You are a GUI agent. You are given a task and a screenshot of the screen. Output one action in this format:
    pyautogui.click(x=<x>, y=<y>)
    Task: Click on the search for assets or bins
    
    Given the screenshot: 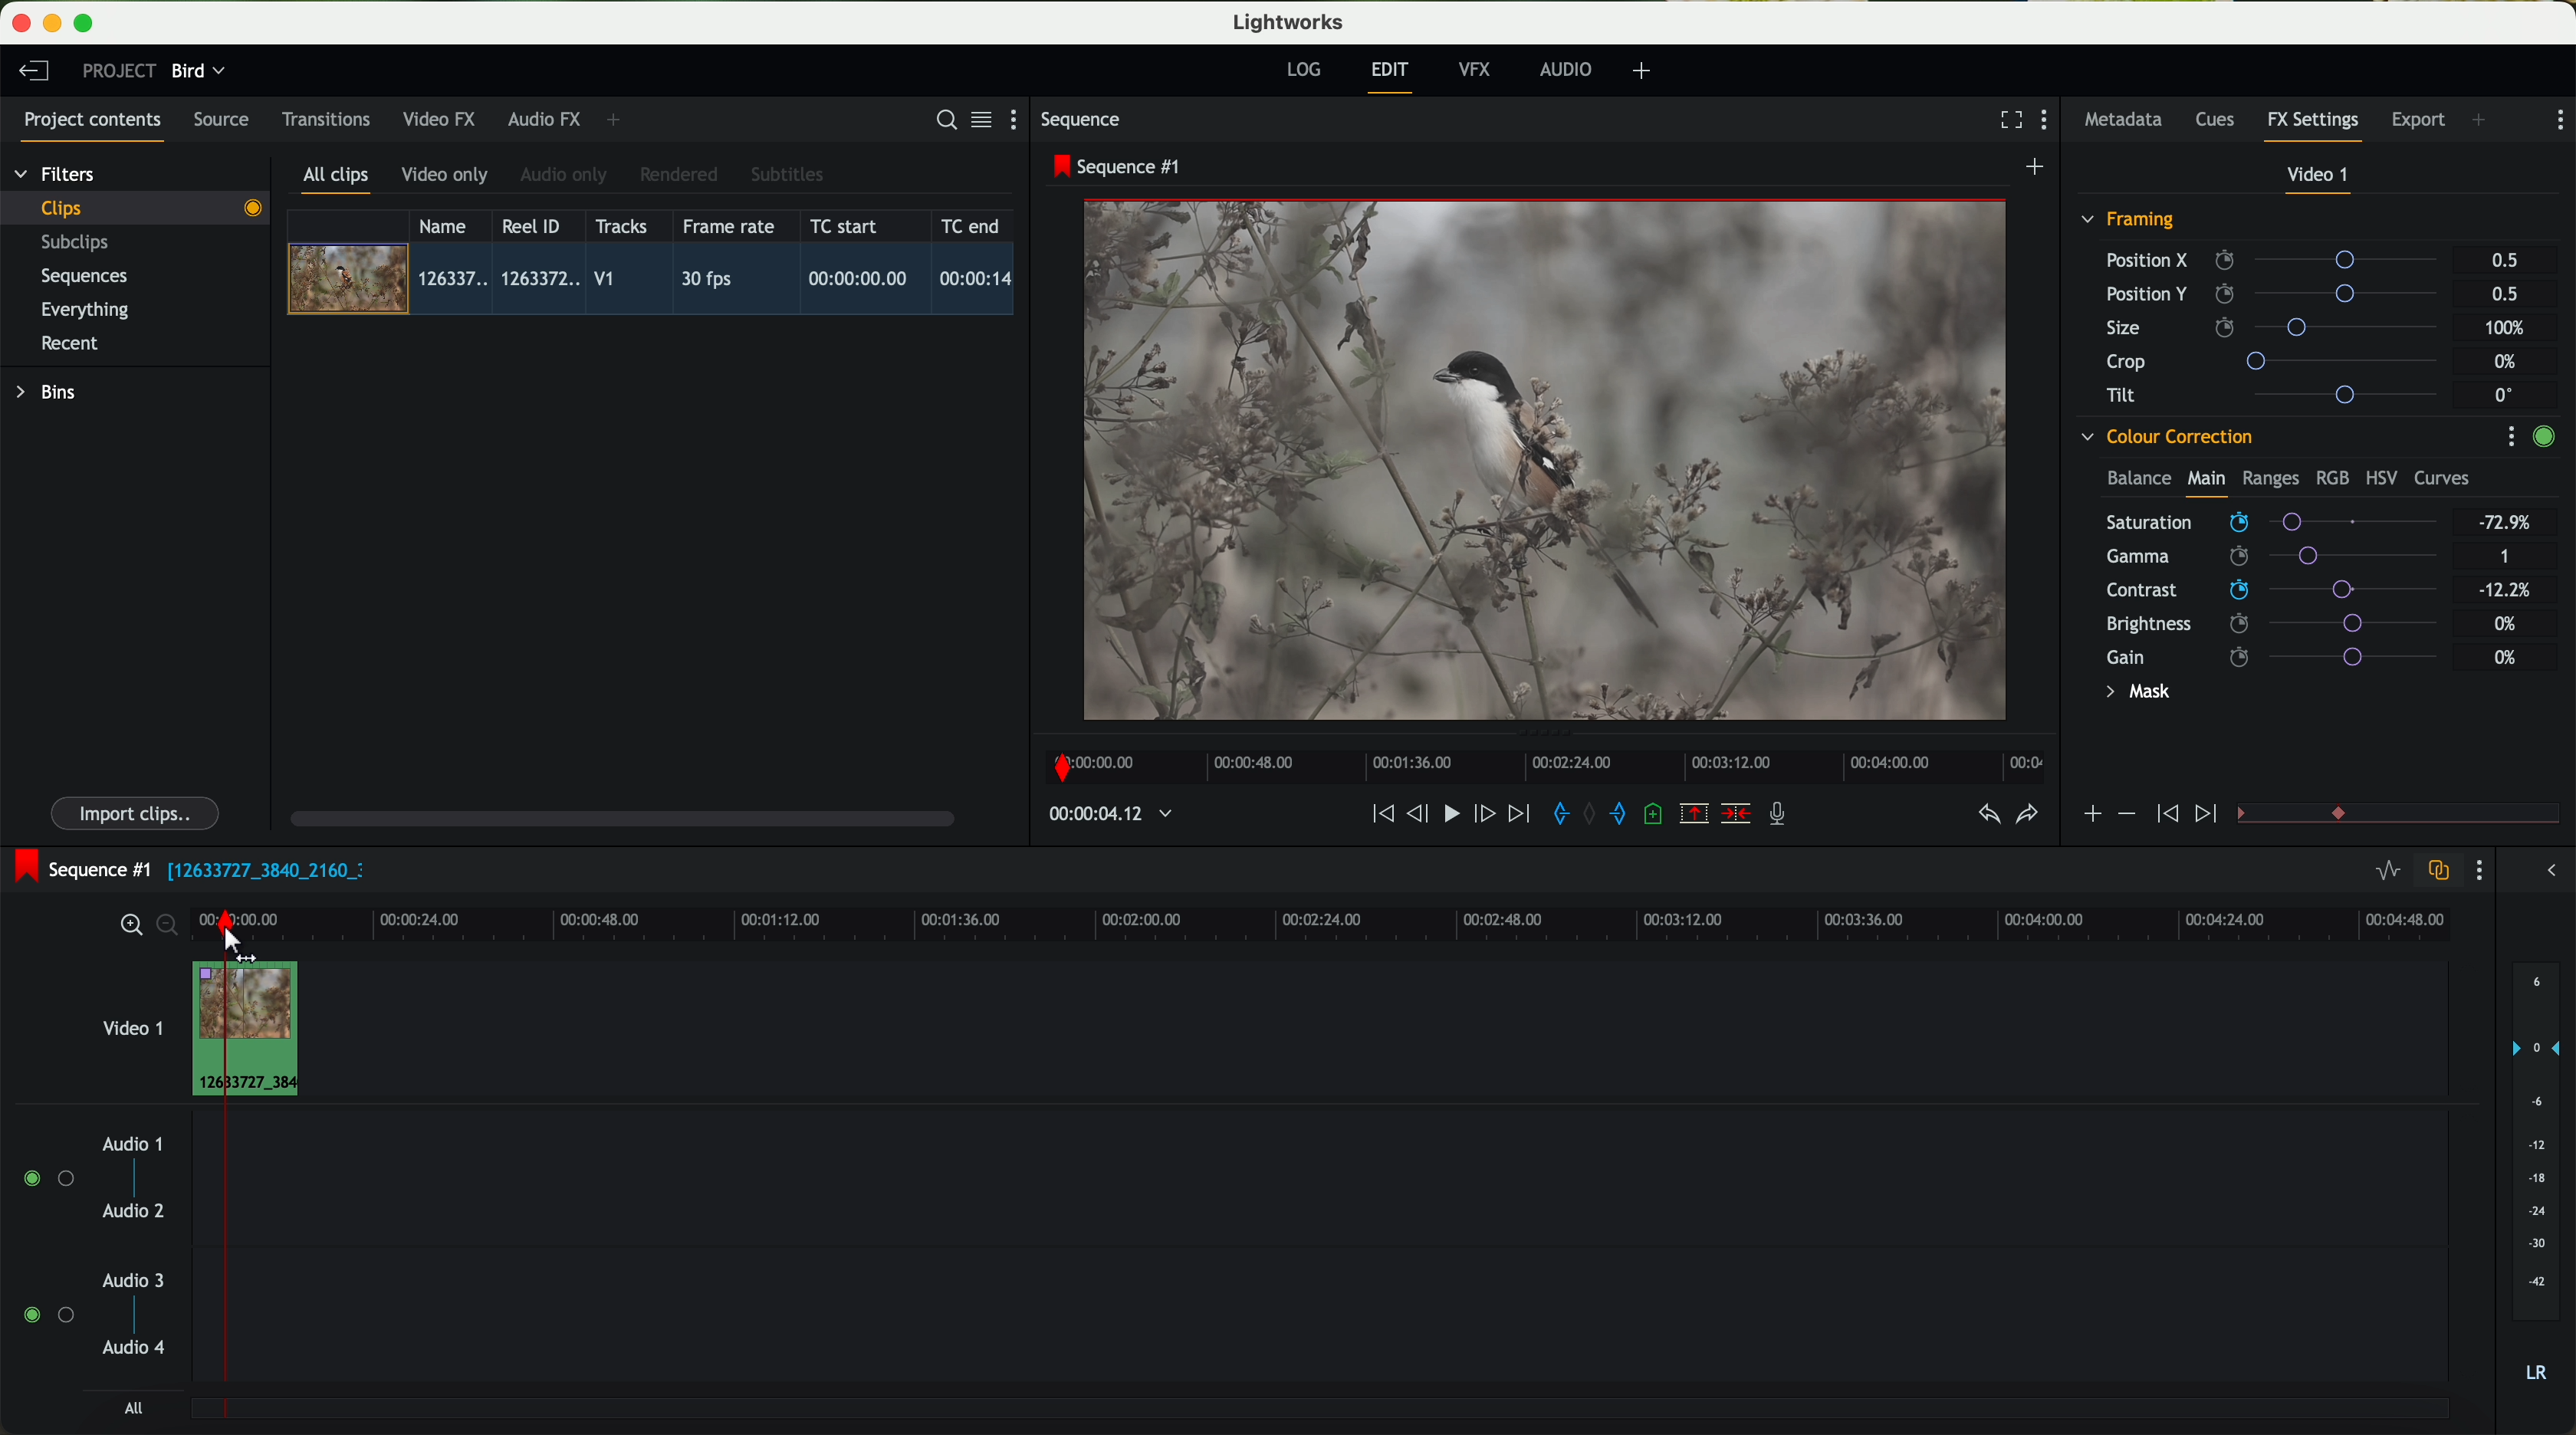 What is the action you would take?
    pyautogui.click(x=940, y=121)
    